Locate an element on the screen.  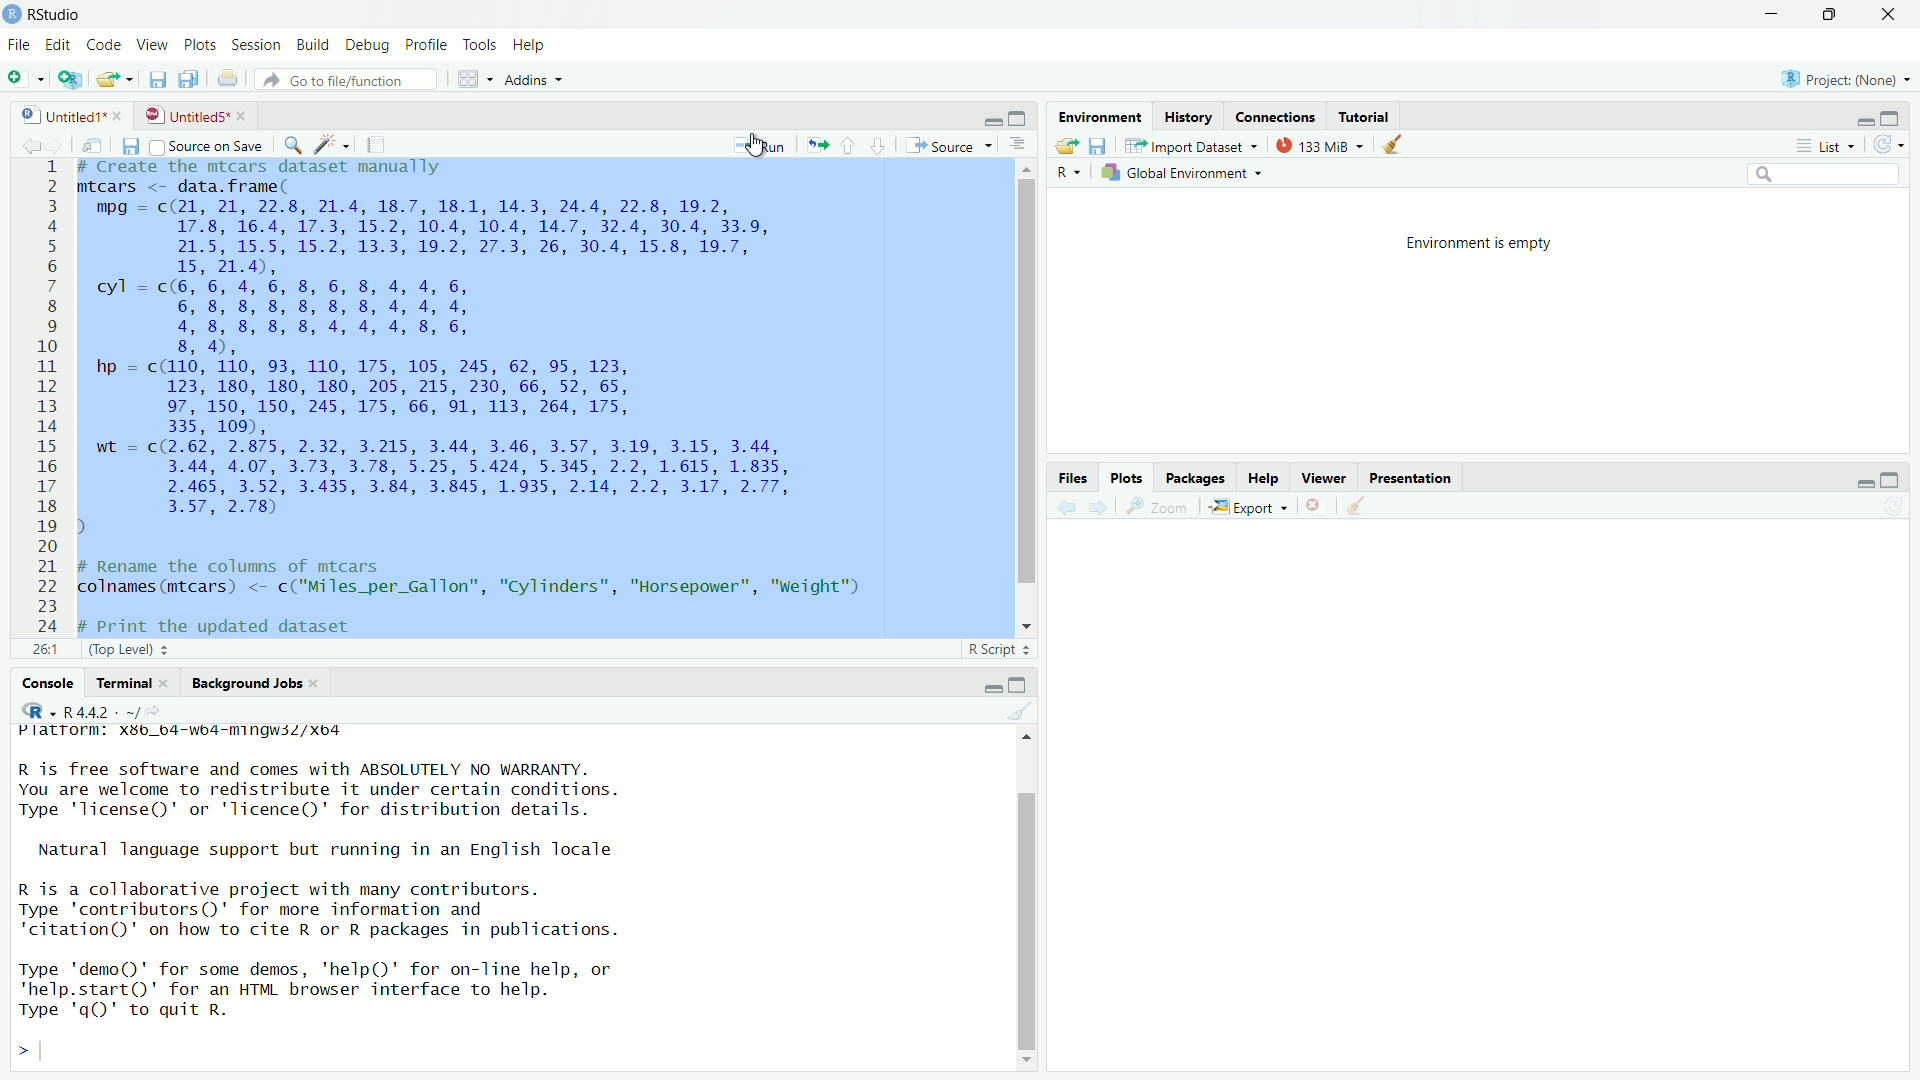
maximise is located at coordinates (1893, 476).